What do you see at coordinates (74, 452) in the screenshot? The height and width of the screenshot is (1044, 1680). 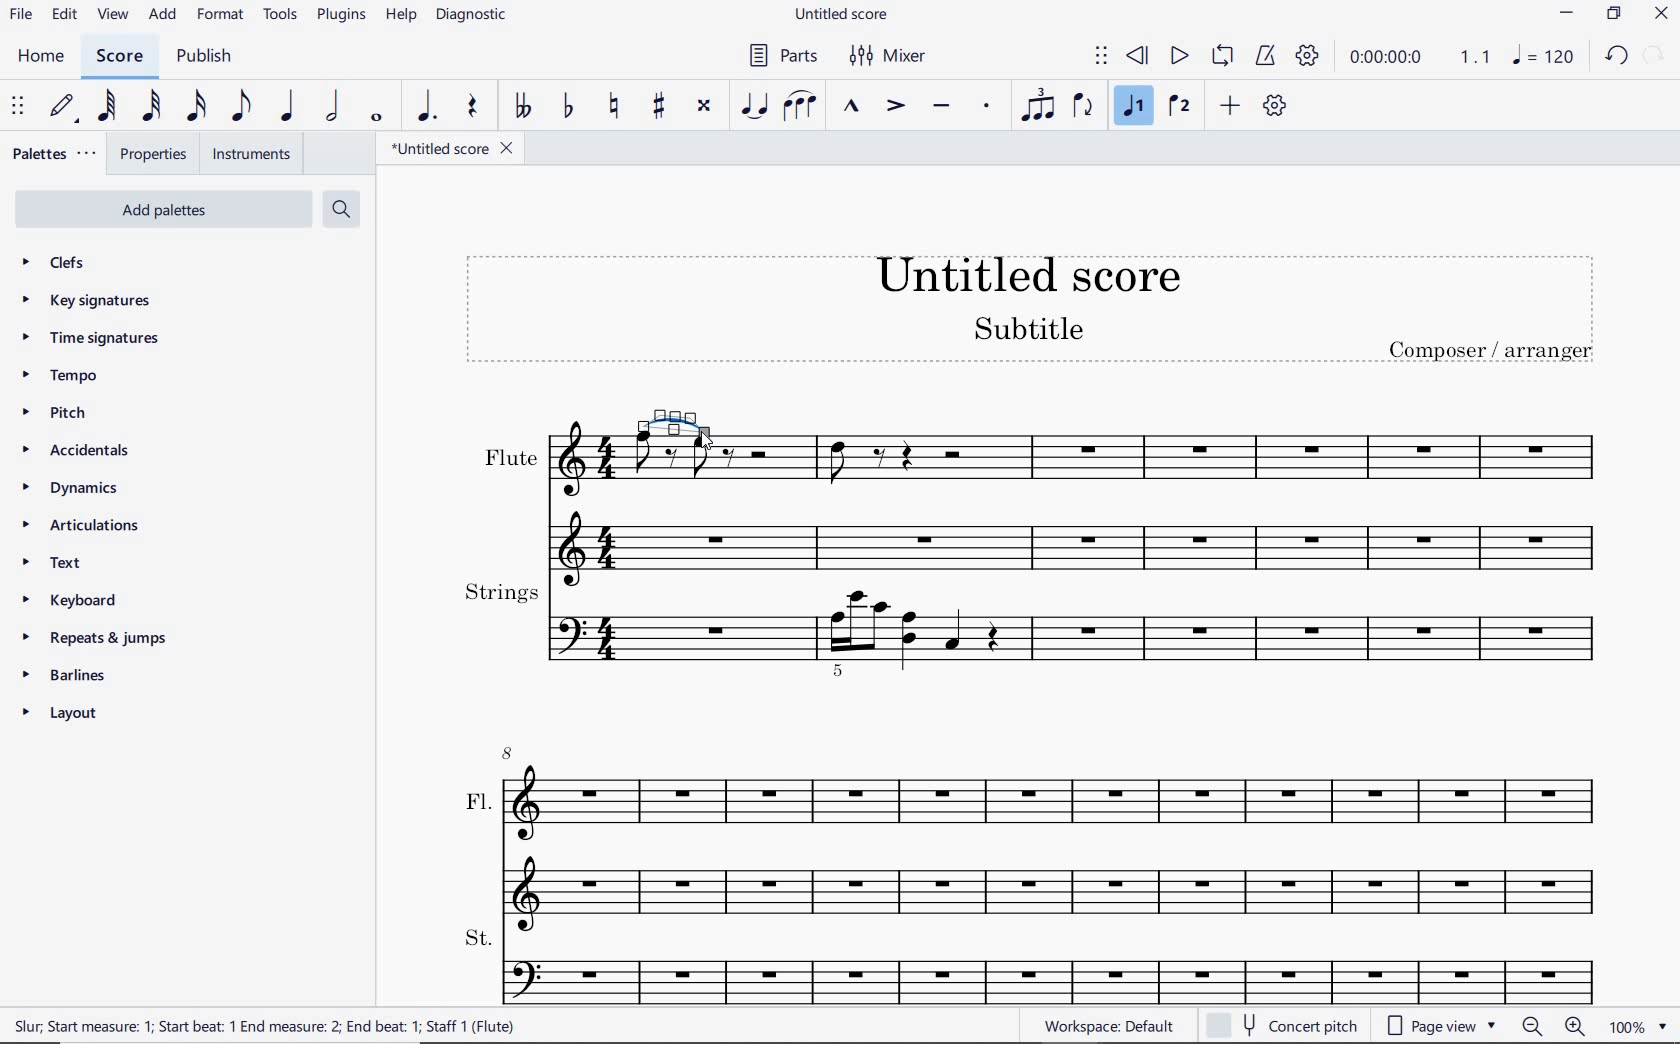 I see `accidentals` at bounding box center [74, 452].